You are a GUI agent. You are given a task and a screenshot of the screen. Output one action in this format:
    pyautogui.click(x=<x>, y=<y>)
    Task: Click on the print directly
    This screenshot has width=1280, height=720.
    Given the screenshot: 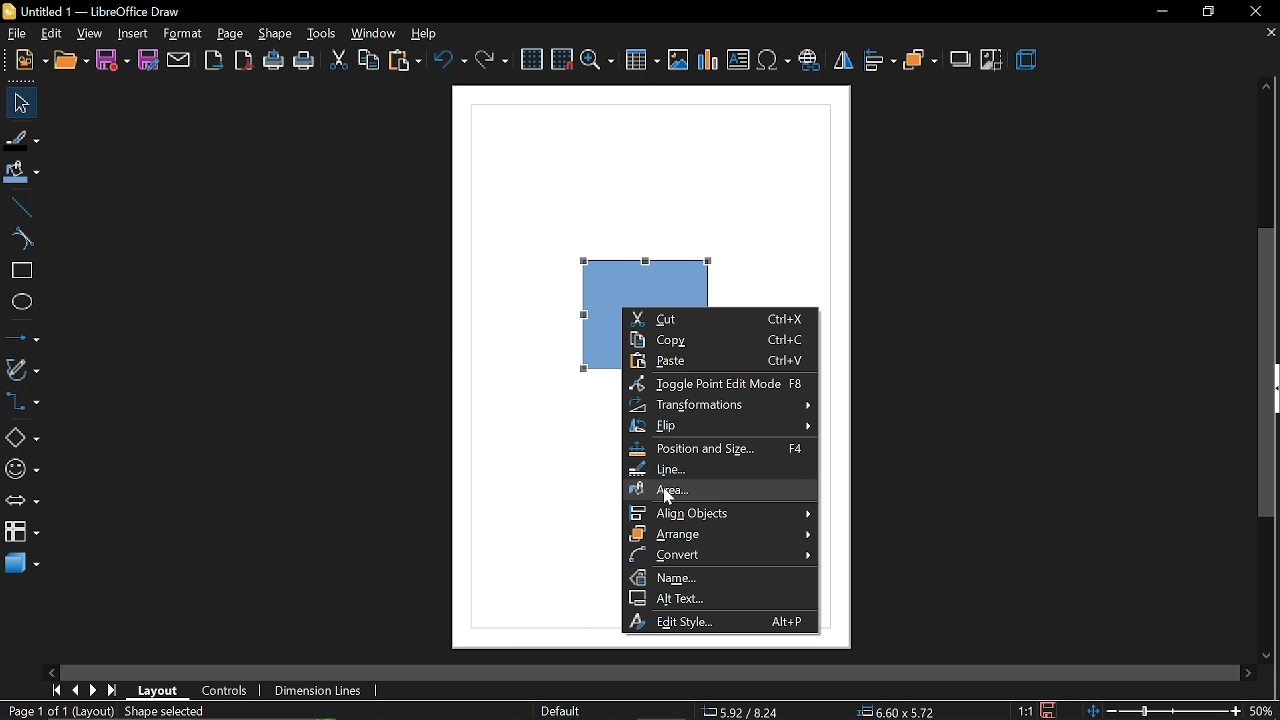 What is the action you would take?
    pyautogui.click(x=273, y=61)
    